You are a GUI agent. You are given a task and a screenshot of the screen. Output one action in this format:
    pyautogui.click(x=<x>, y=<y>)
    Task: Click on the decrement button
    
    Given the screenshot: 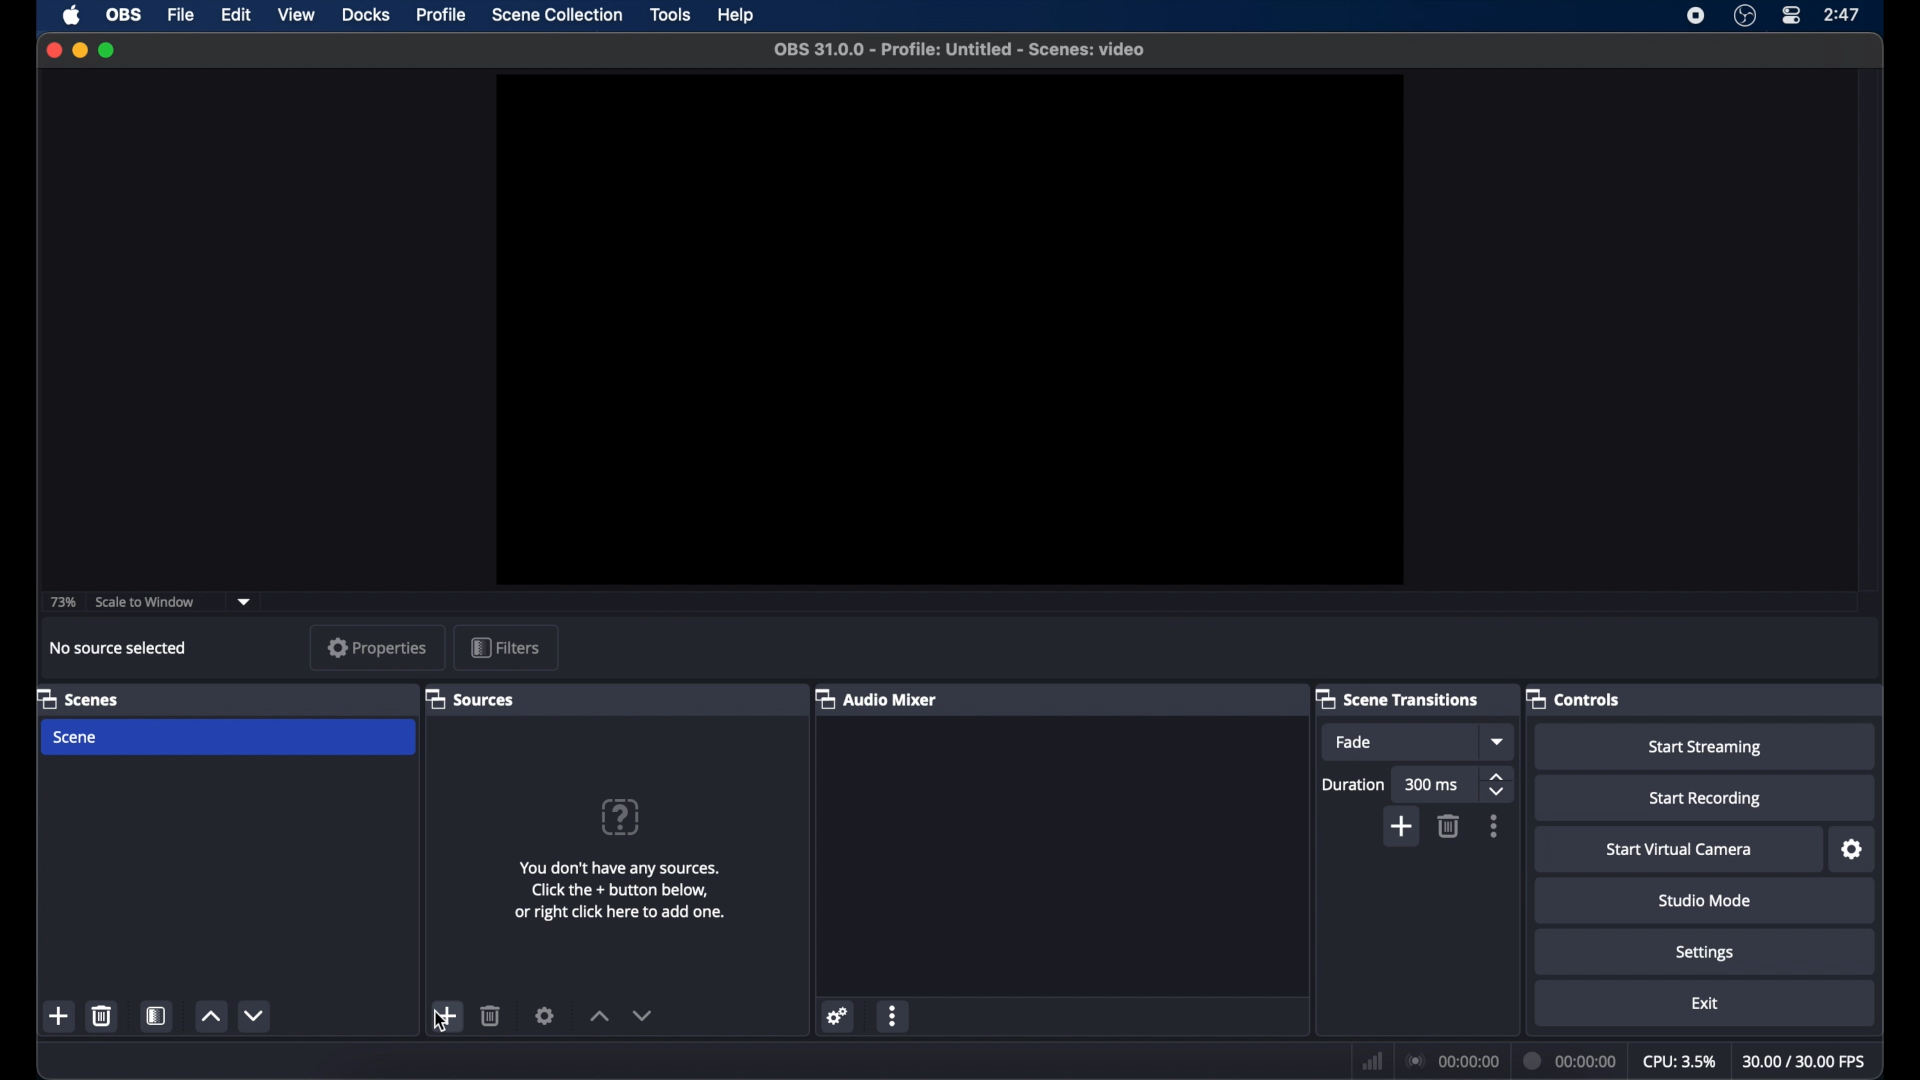 What is the action you would take?
    pyautogui.click(x=642, y=1015)
    